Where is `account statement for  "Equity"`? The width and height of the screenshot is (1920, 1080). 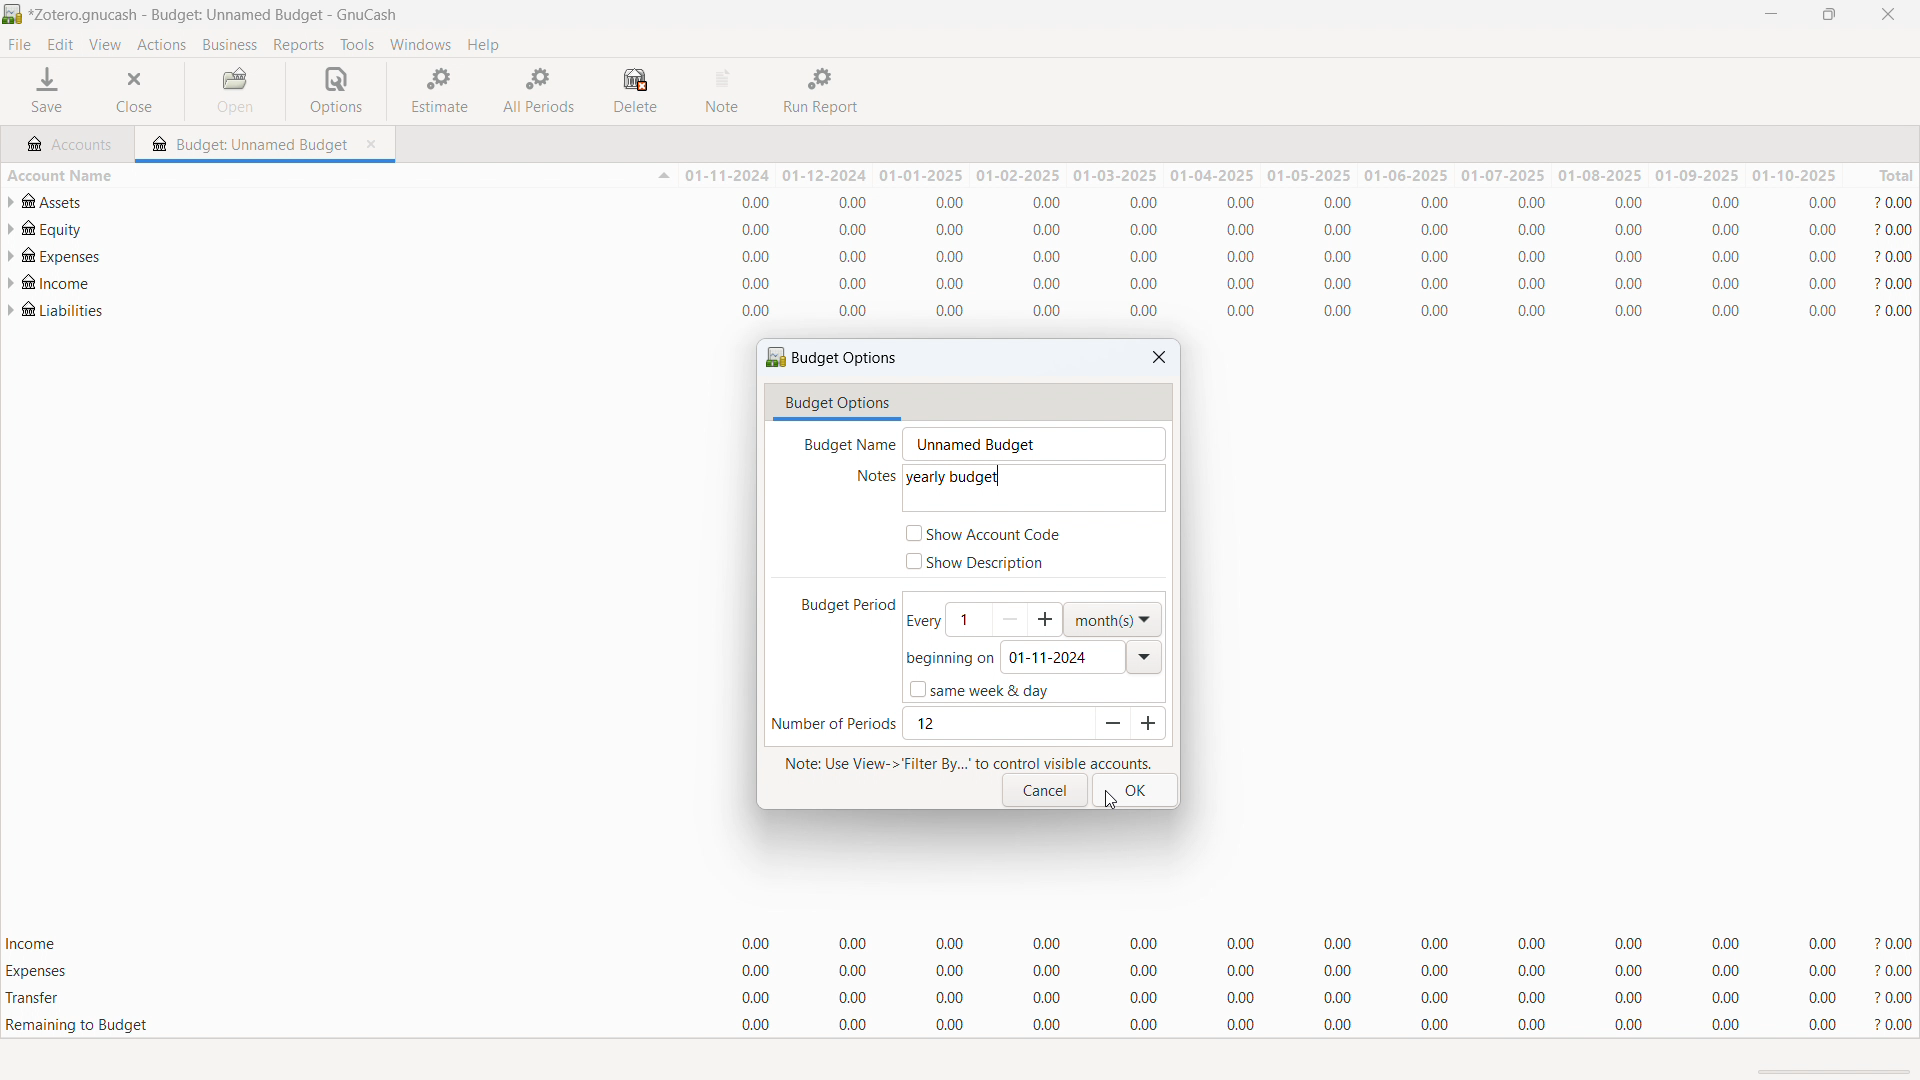
account statement for  "Equity" is located at coordinates (974, 230).